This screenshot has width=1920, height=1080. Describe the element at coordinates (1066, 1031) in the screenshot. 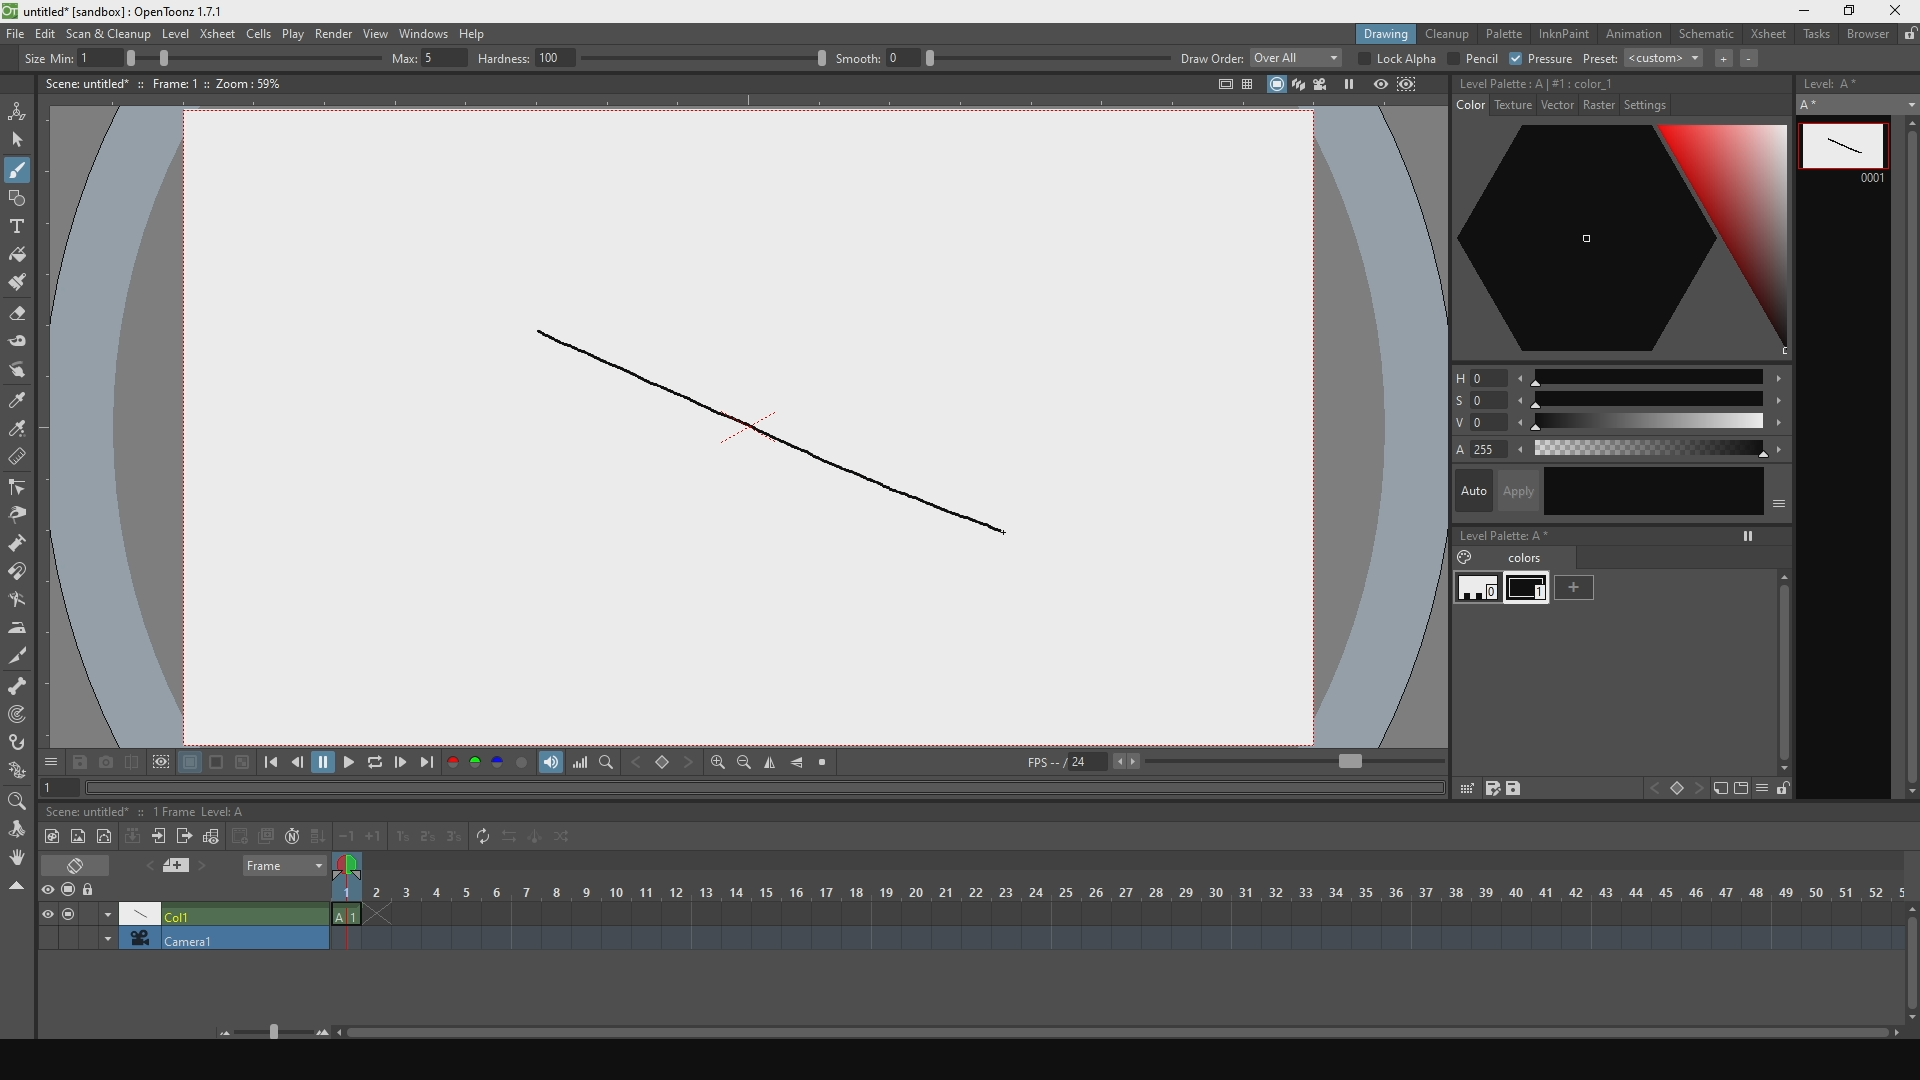

I see `horizontal slider` at that location.